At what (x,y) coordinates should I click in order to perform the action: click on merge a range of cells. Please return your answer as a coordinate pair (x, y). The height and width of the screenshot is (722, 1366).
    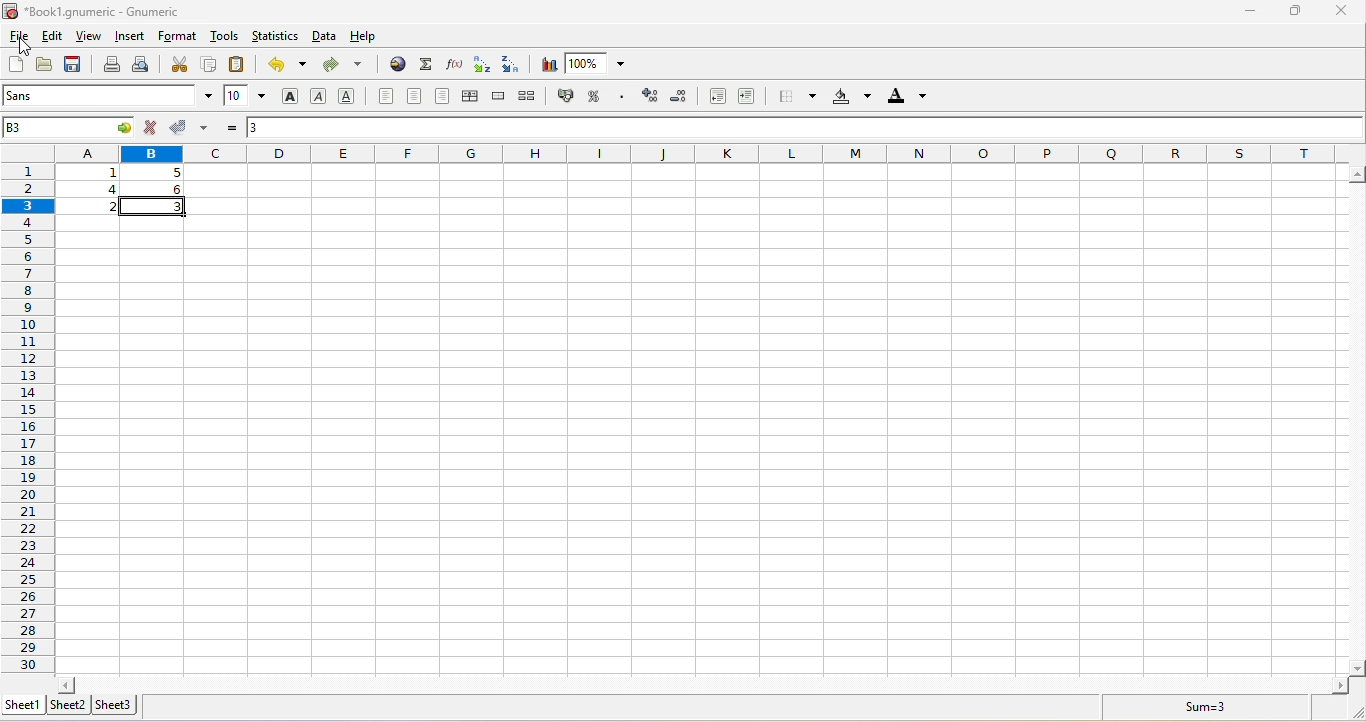
    Looking at the image, I should click on (500, 98).